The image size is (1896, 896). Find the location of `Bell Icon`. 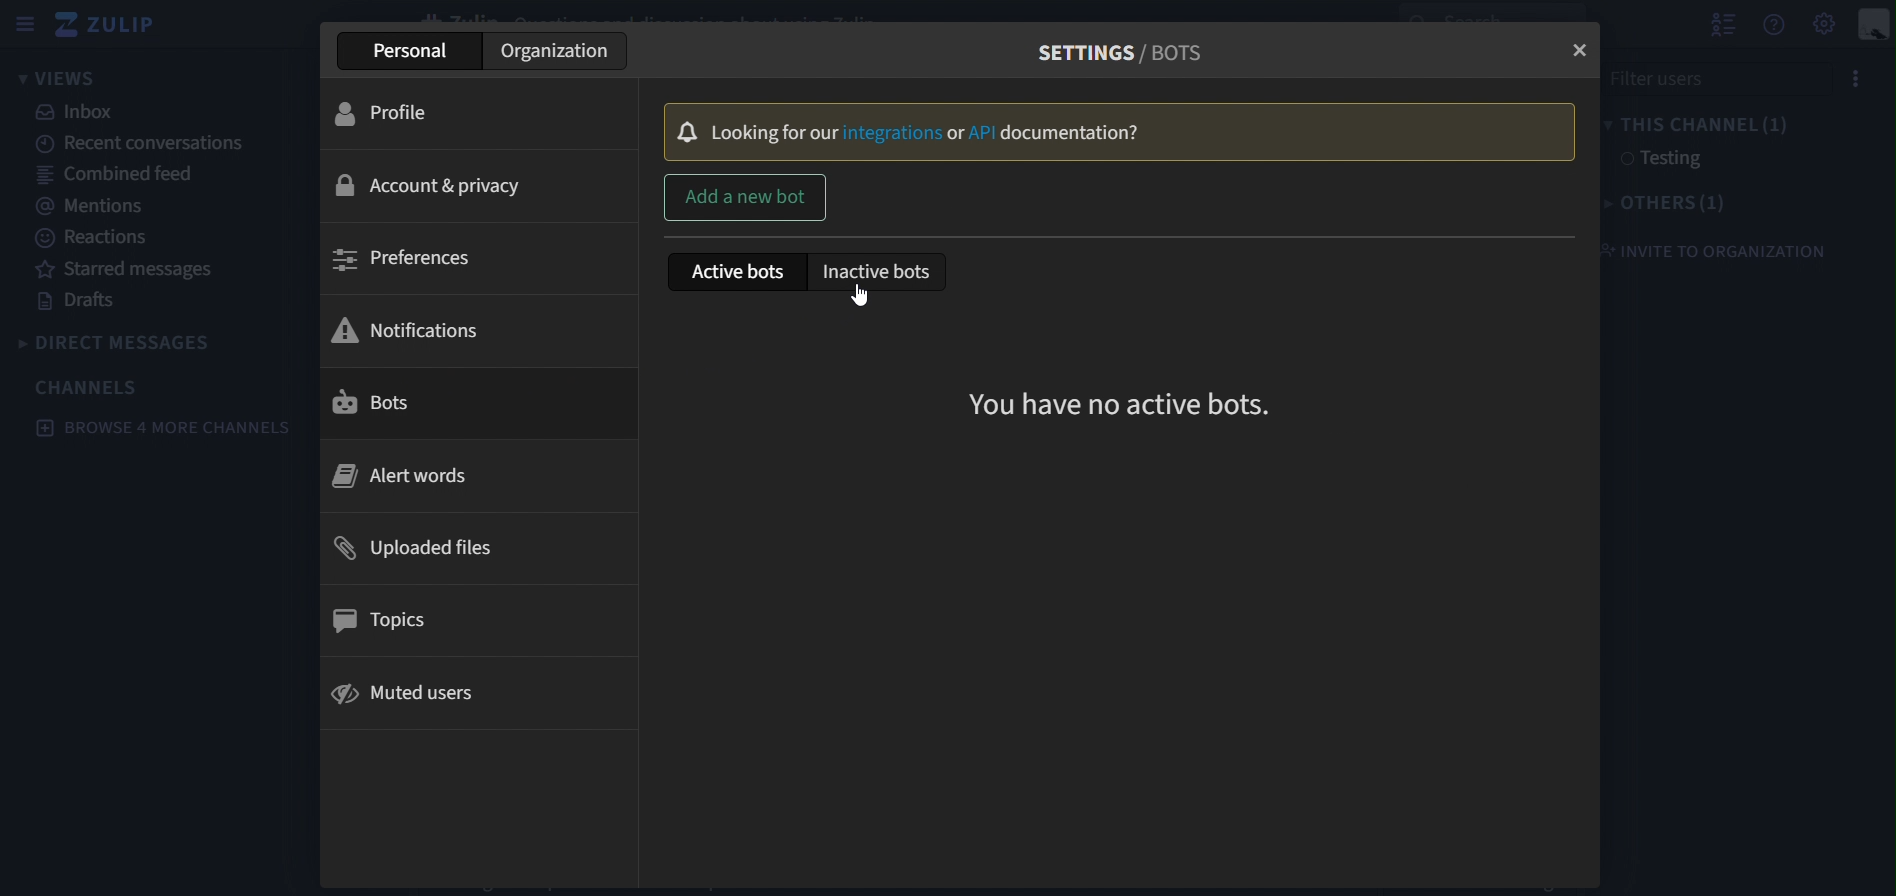

Bell Icon is located at coordinates (685, 130).